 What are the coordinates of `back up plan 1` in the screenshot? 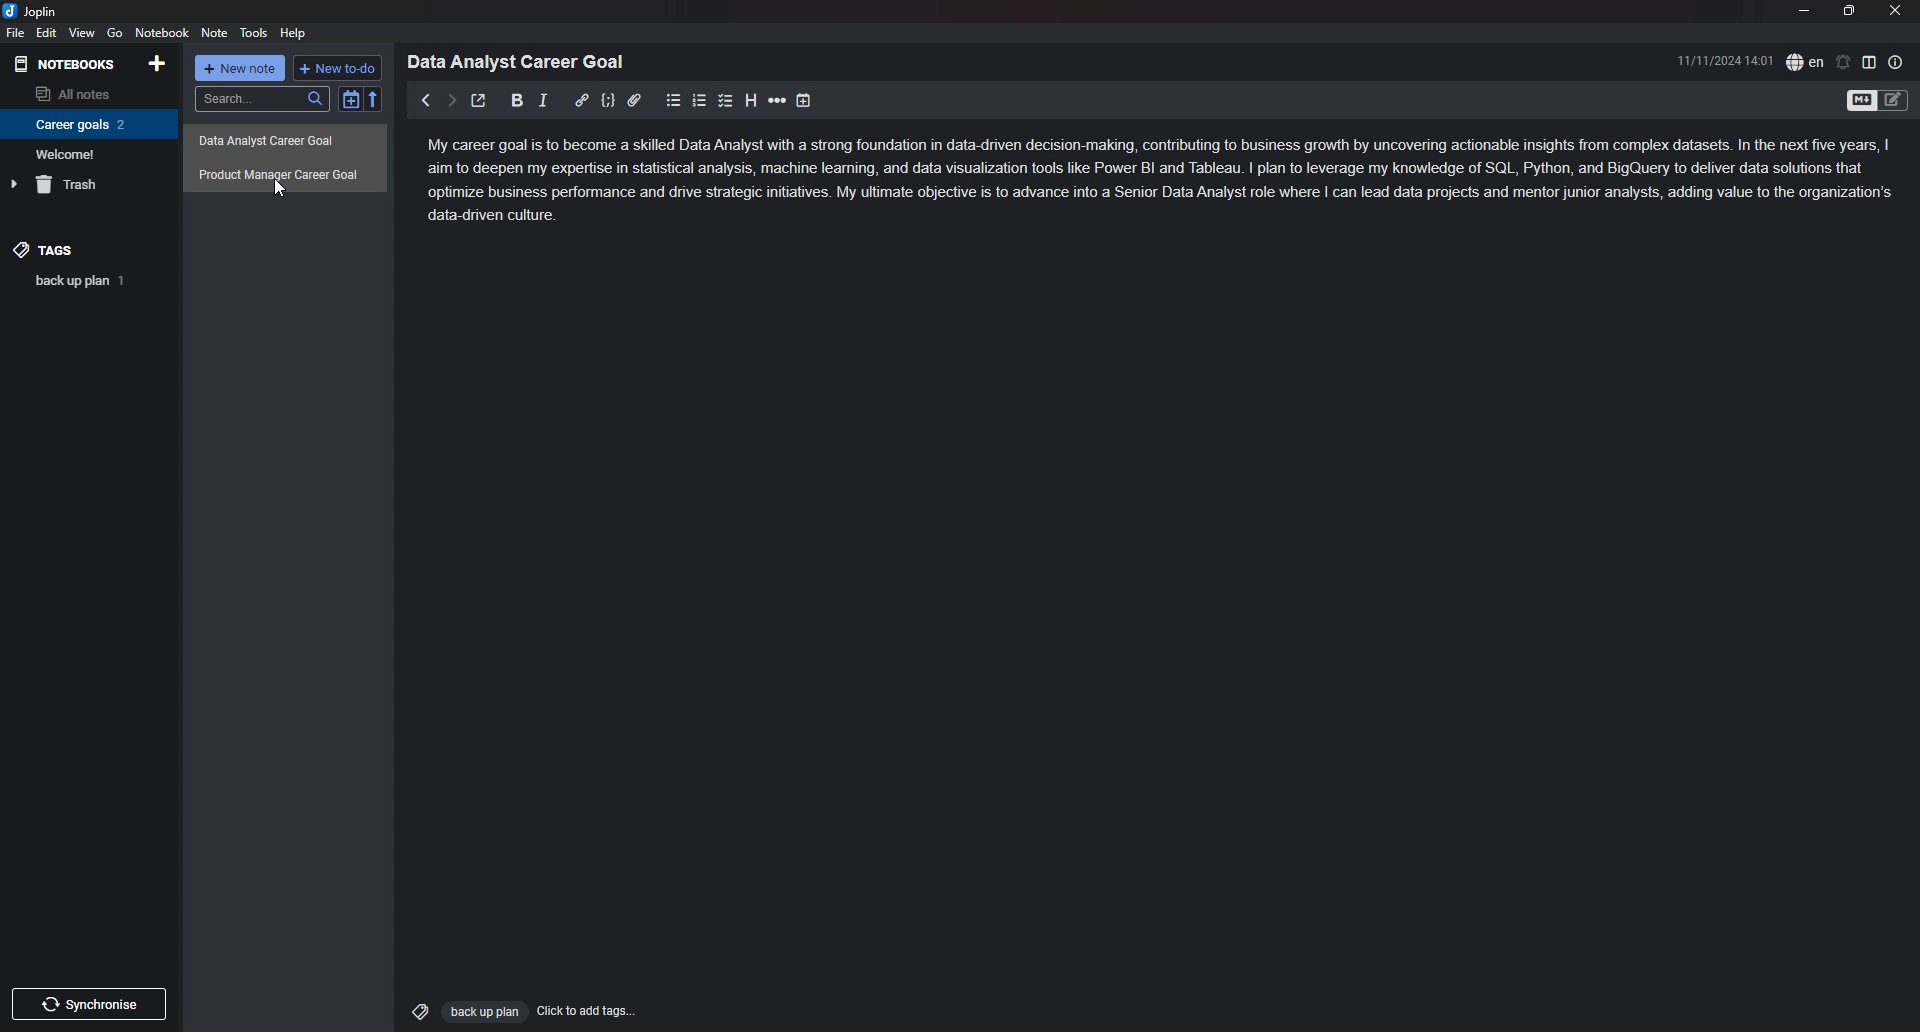 It's located at (92, 280).